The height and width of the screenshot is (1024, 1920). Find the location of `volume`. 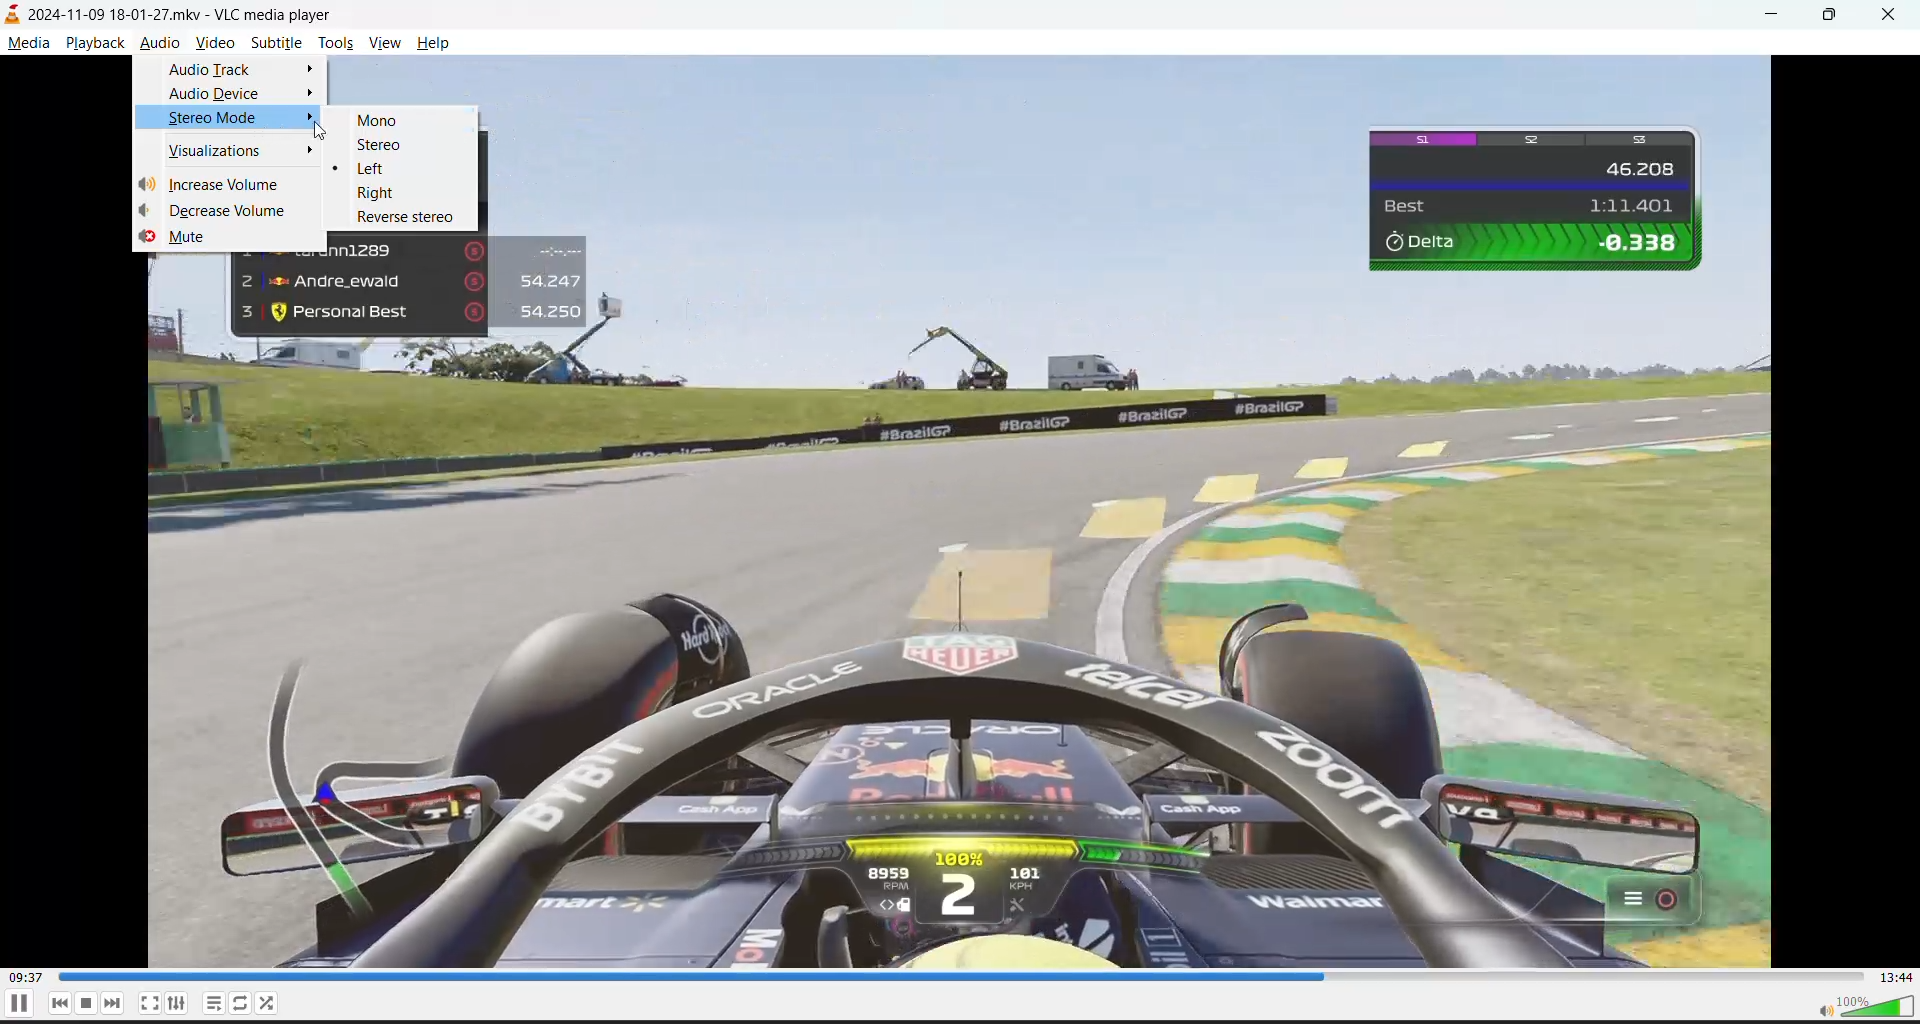

volume is located at coordinates (1867, 1005).